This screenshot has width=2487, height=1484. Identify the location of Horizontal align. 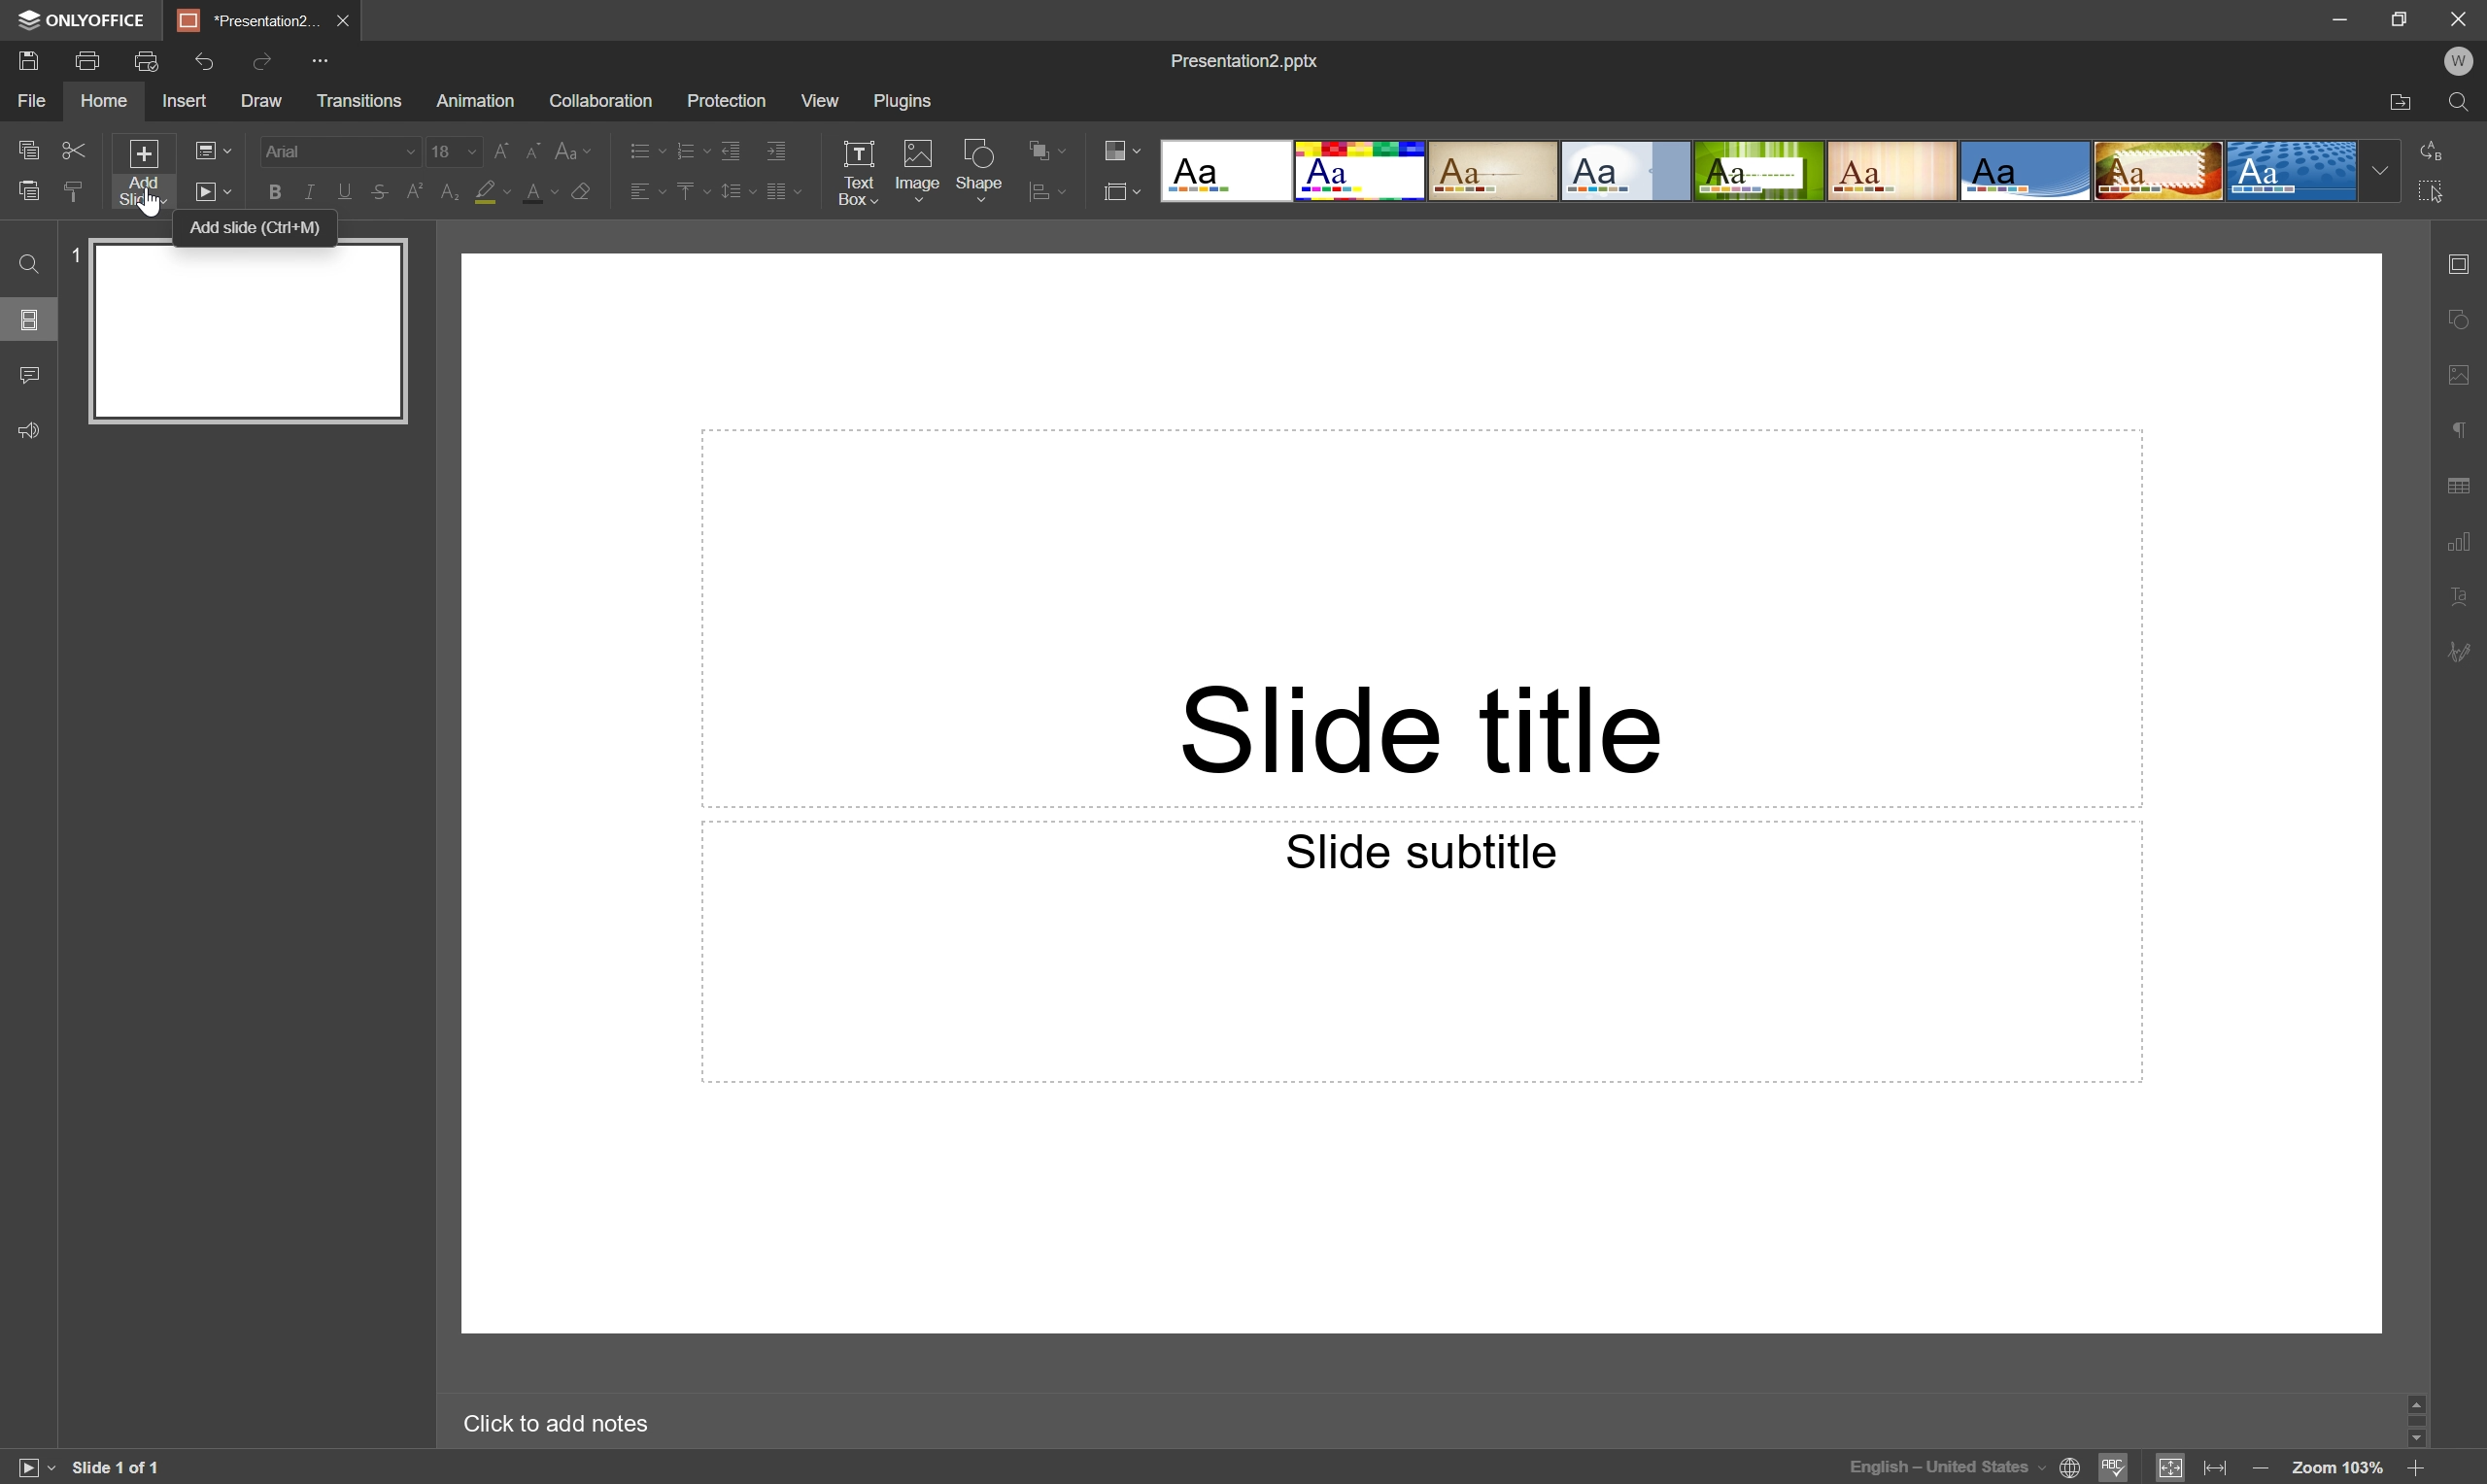
(636, 191).